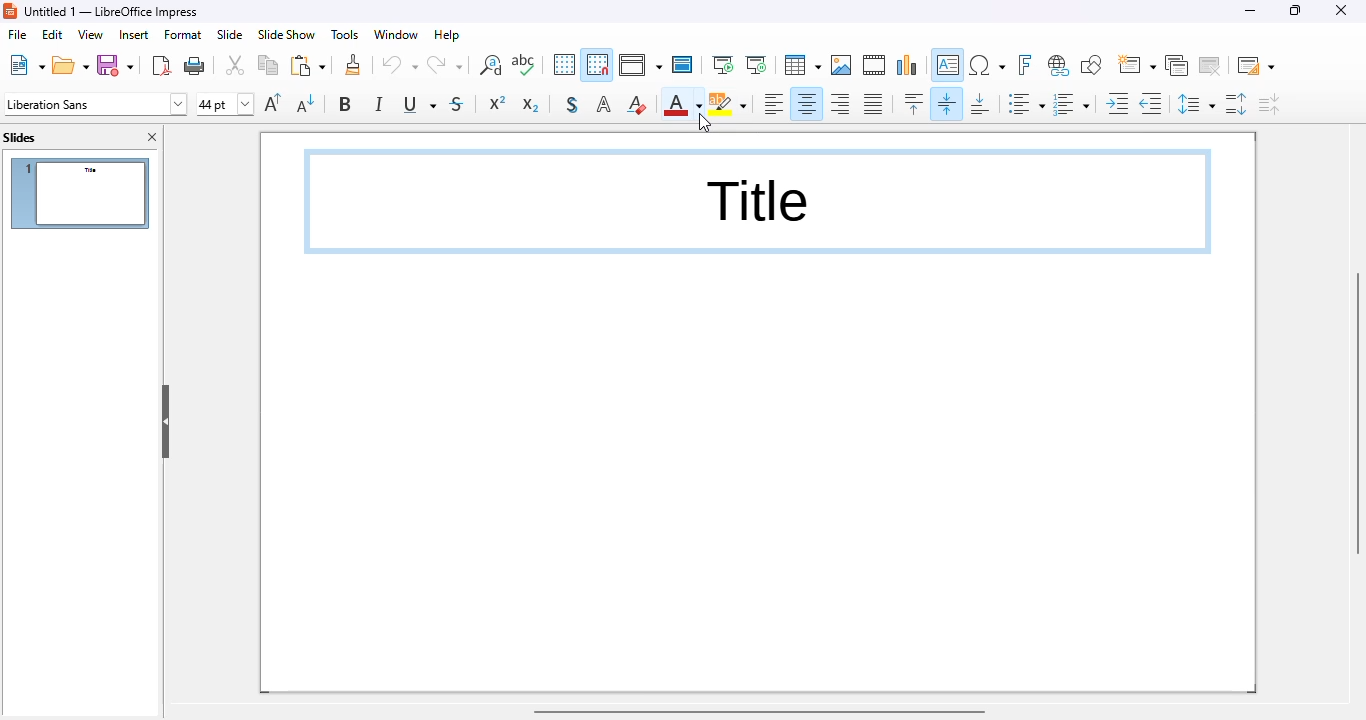 The width and height of the screenshot is (1366, 720). I want to click on slides, so click(19, 137).